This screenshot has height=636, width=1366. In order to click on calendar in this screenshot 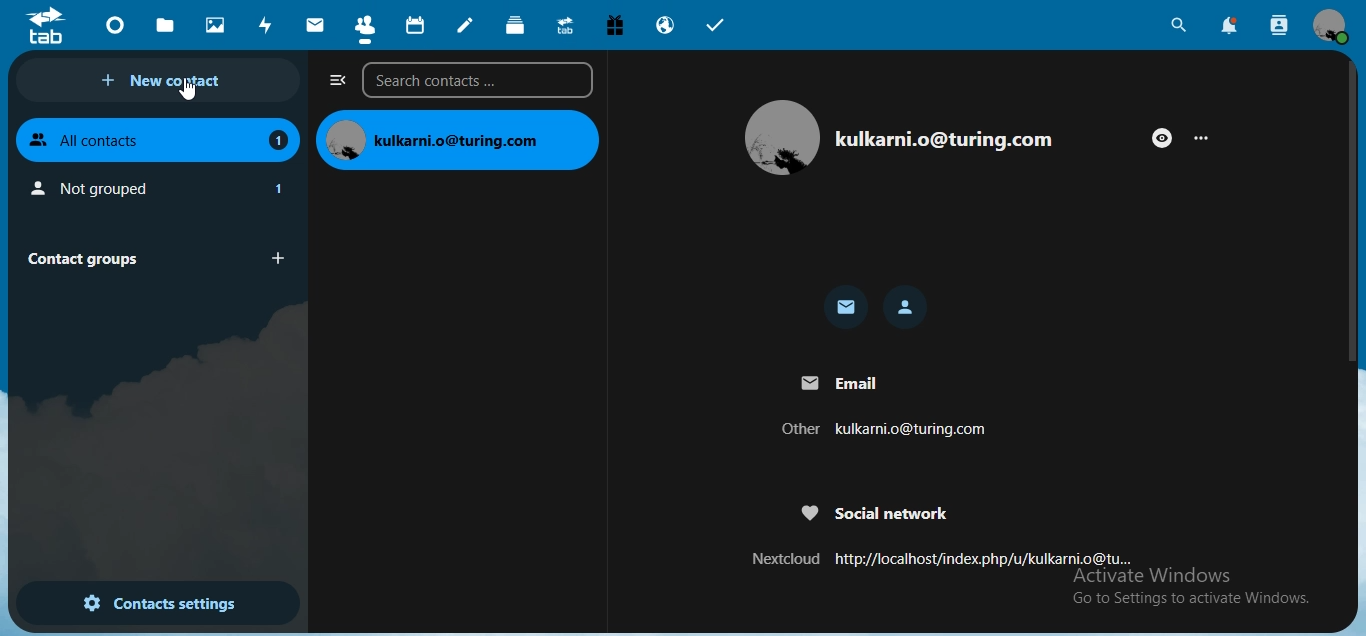, I will do `click(413, 23)`.